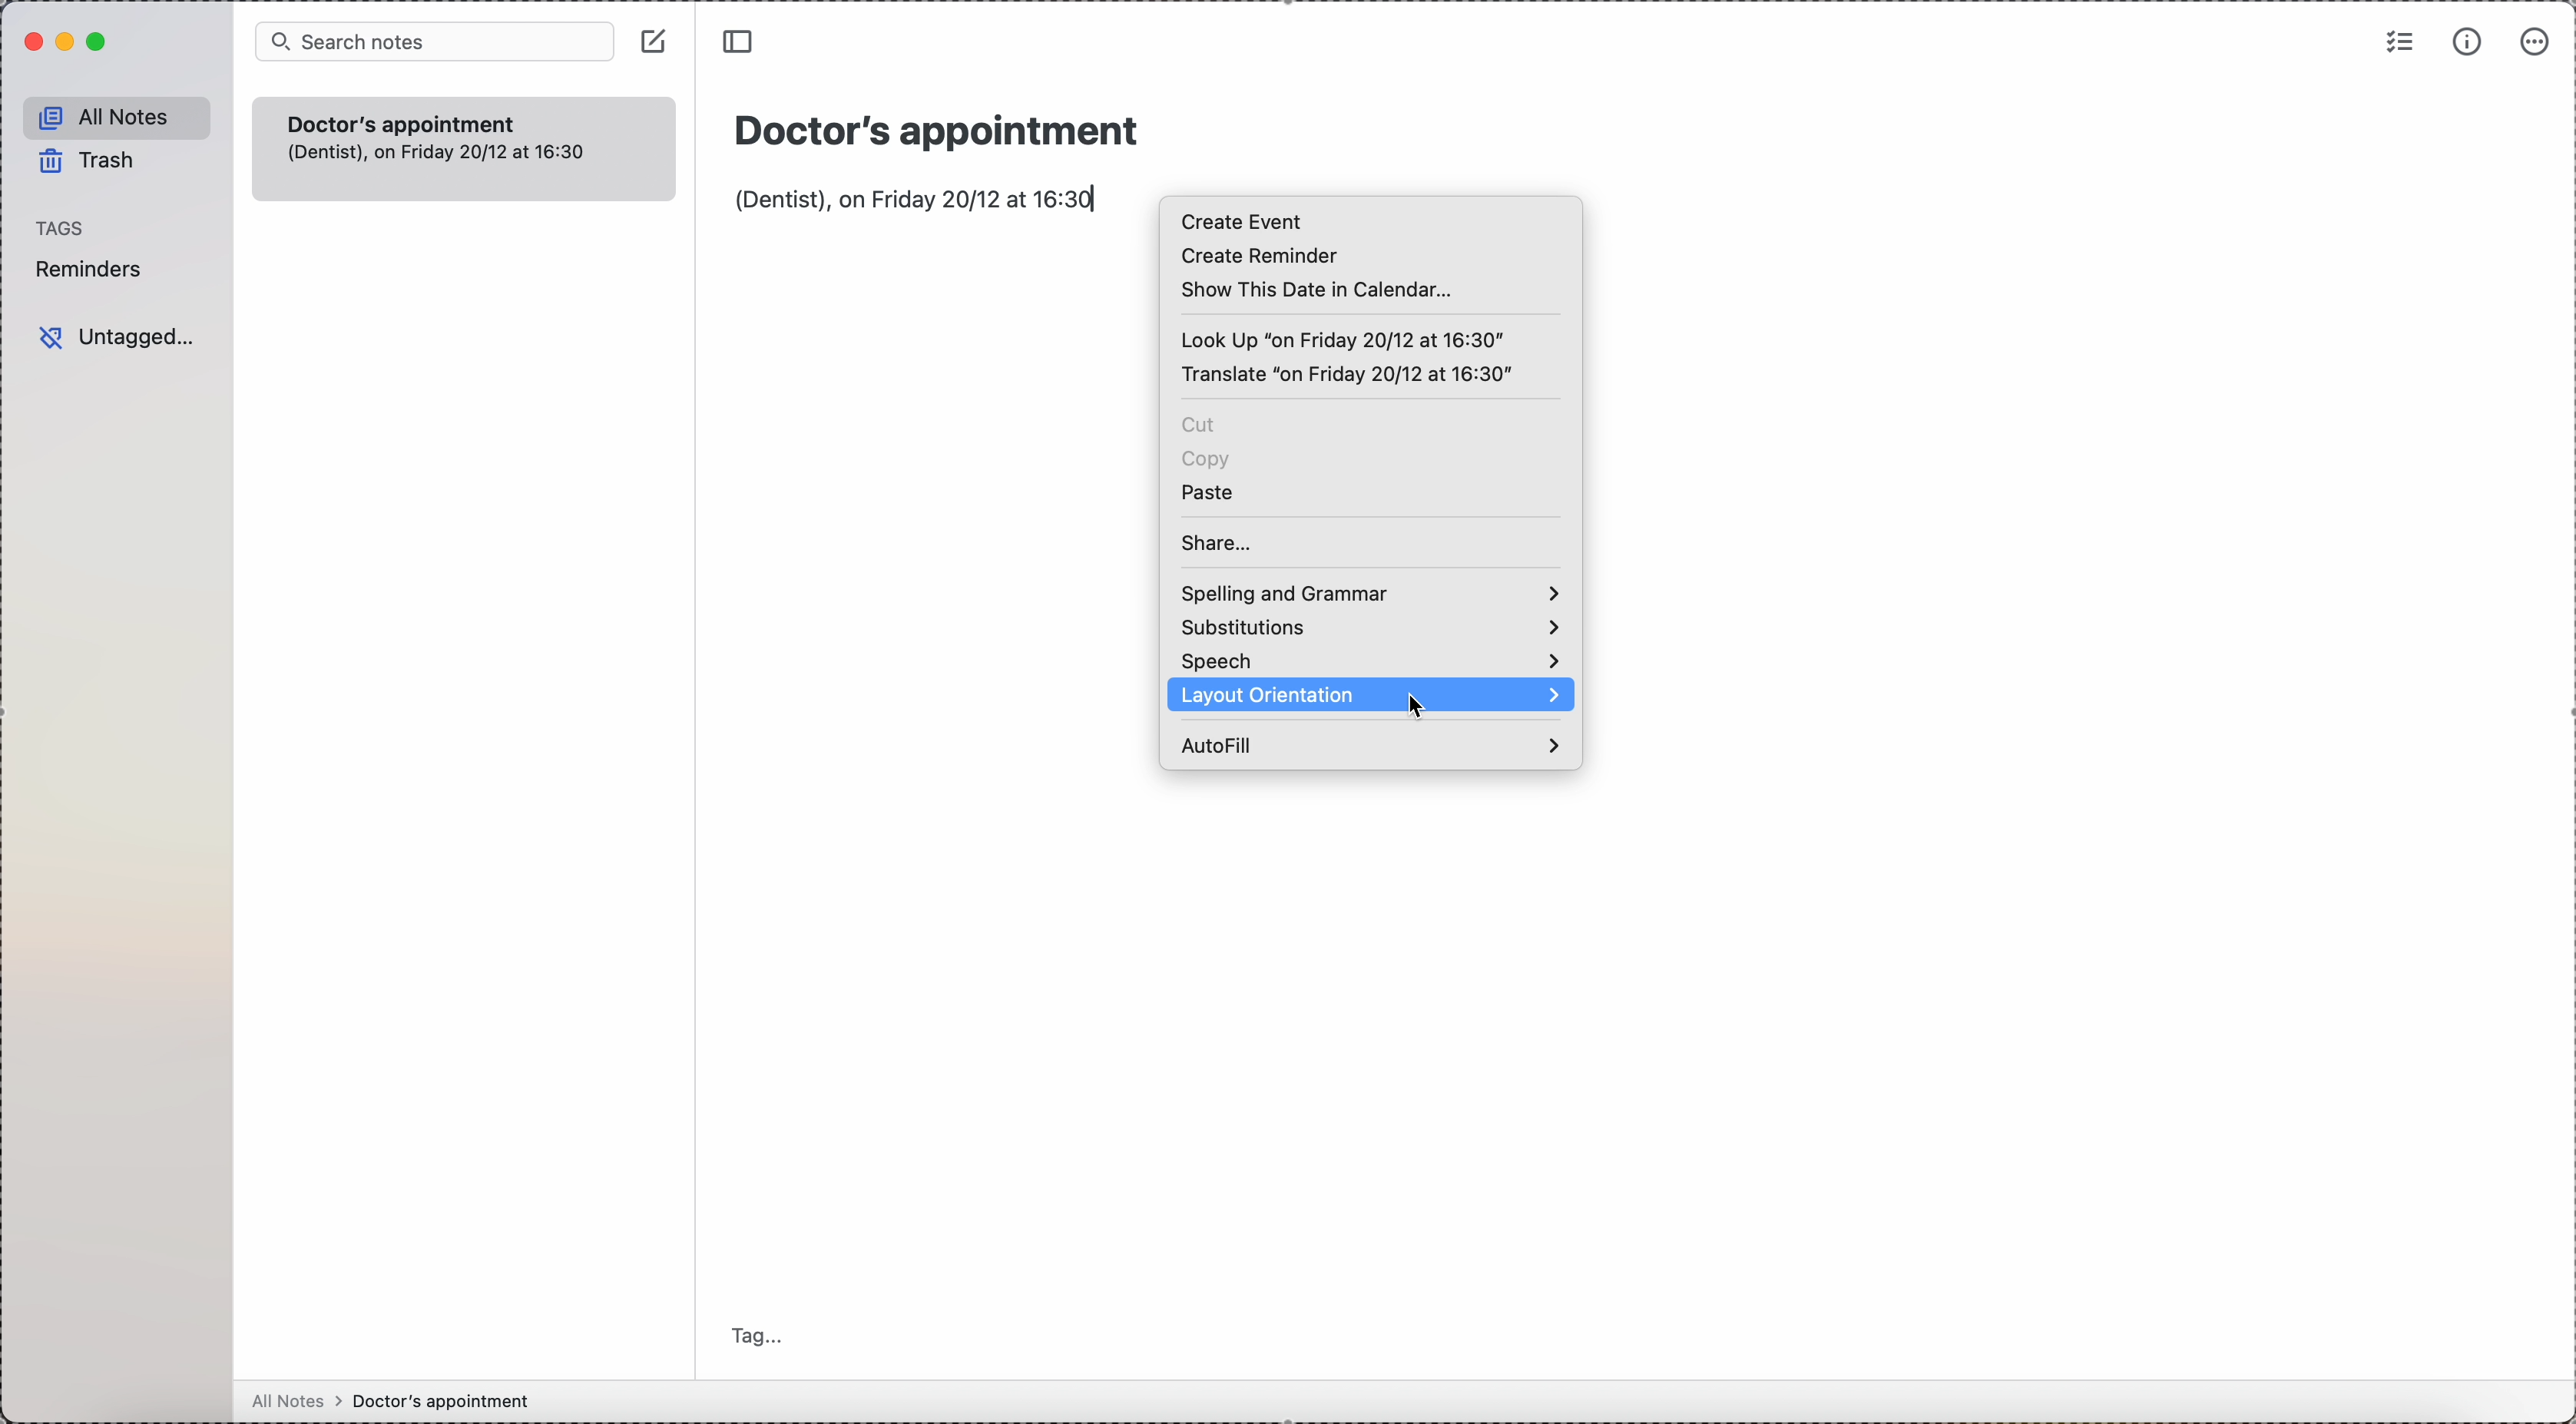 This screenshot has height=1424, width=2576. I want to click on all notes, so click(116, 114).